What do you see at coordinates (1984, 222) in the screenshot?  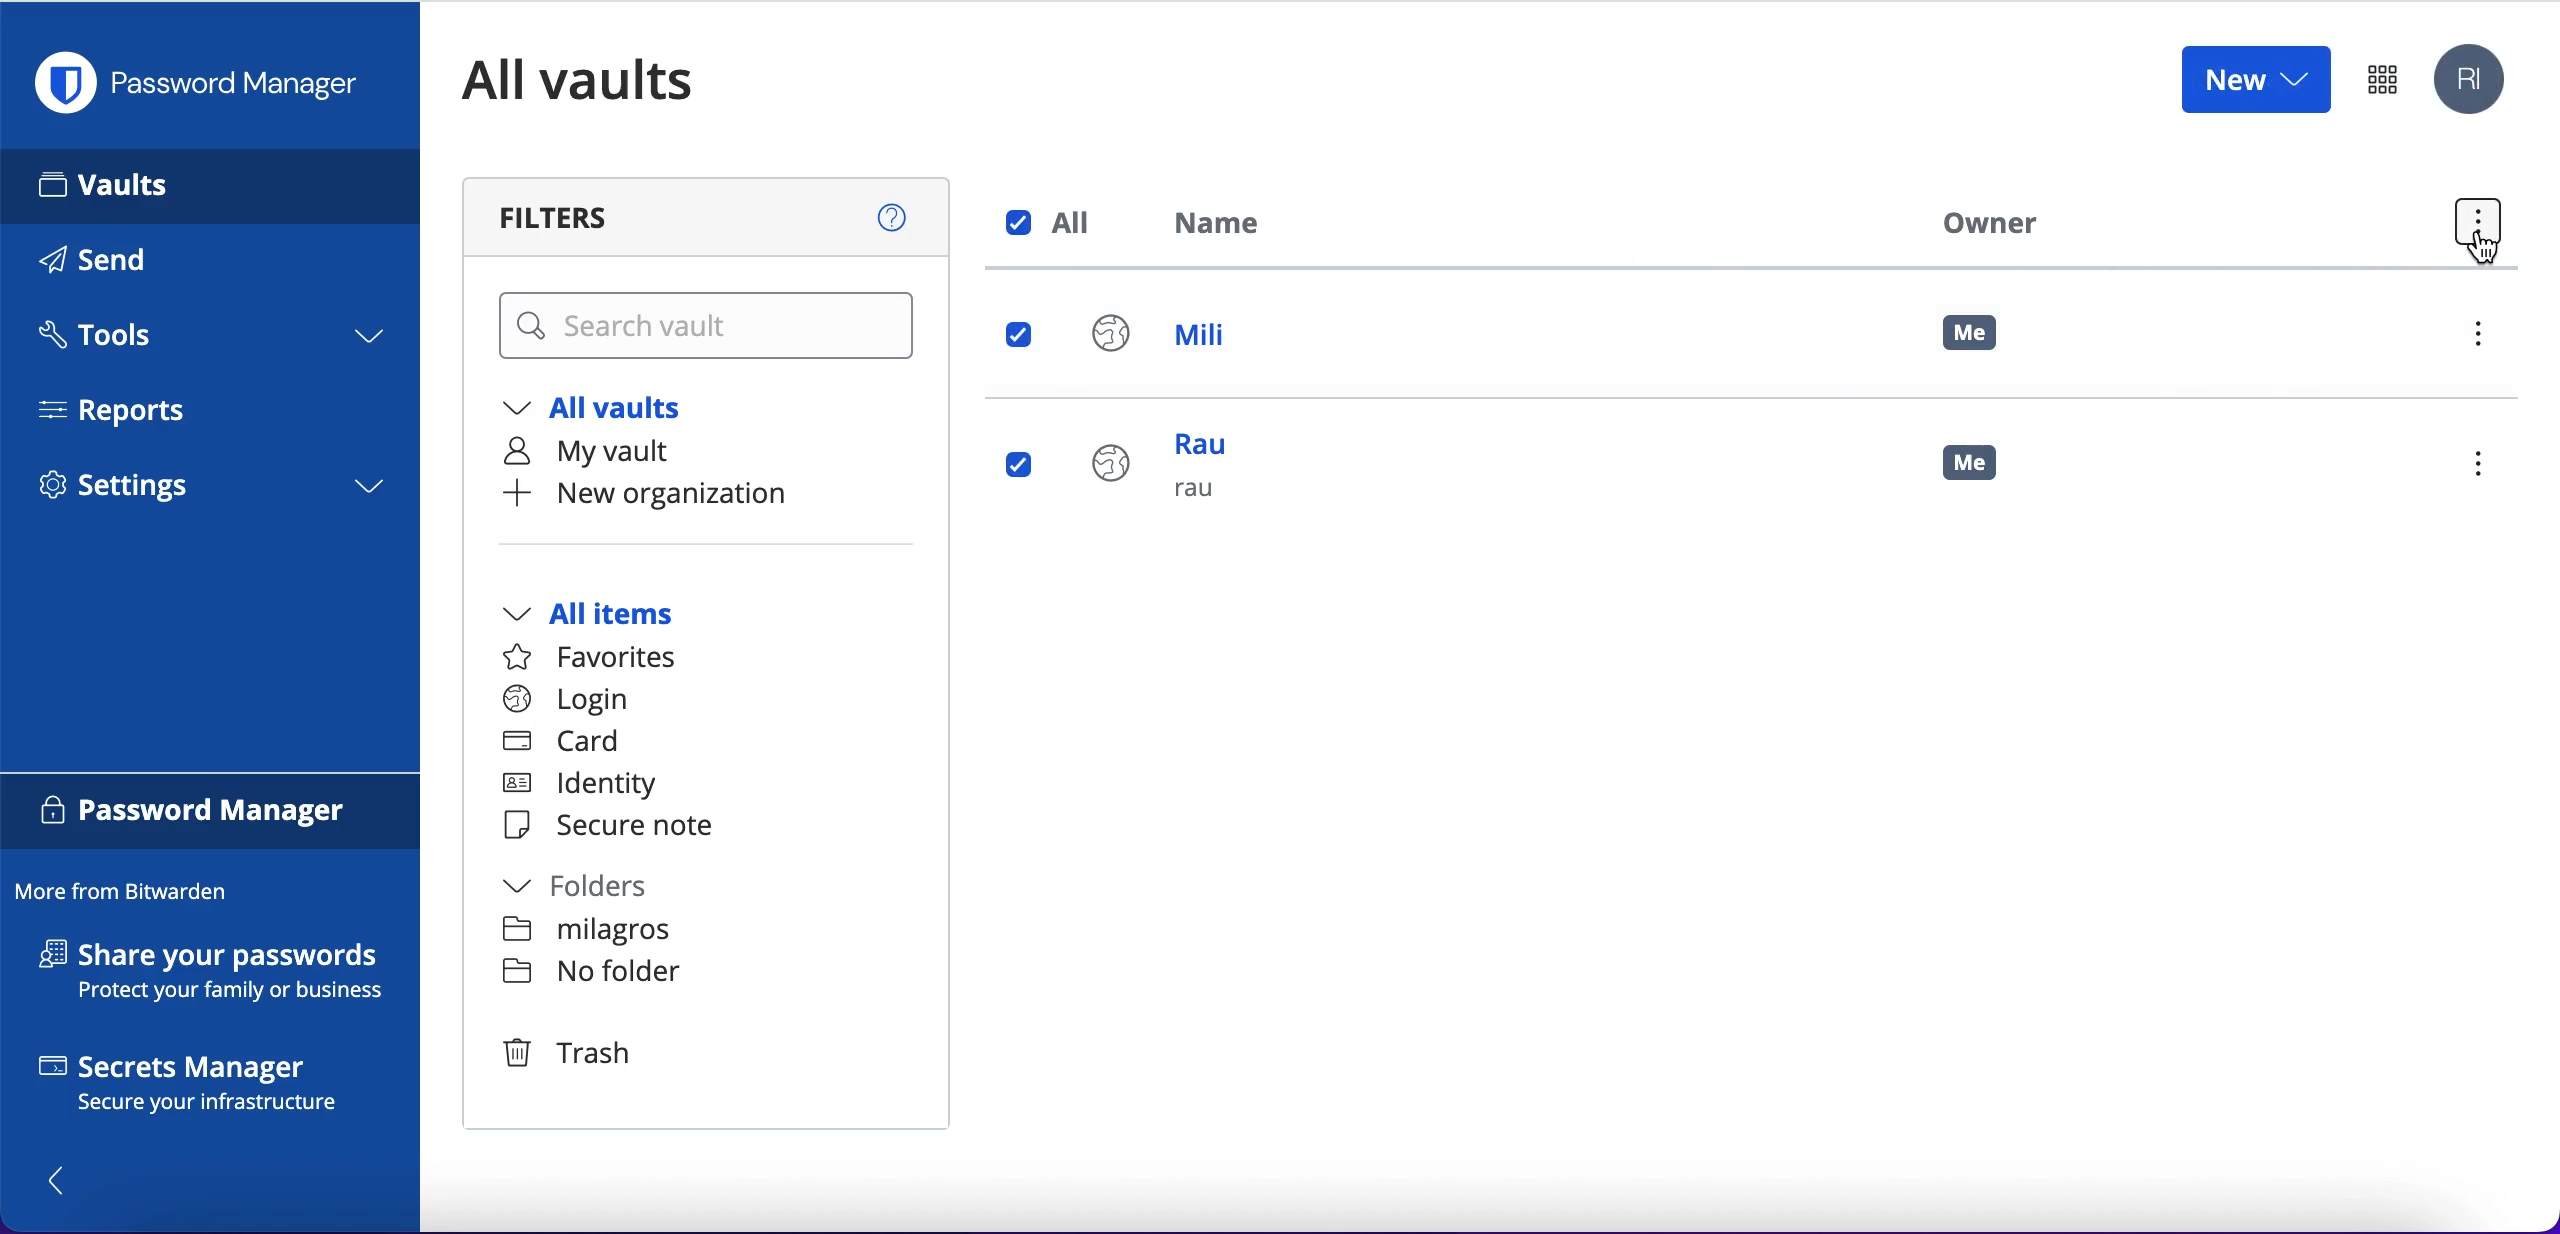 I see `owner` at bounding box center [1984, 222].